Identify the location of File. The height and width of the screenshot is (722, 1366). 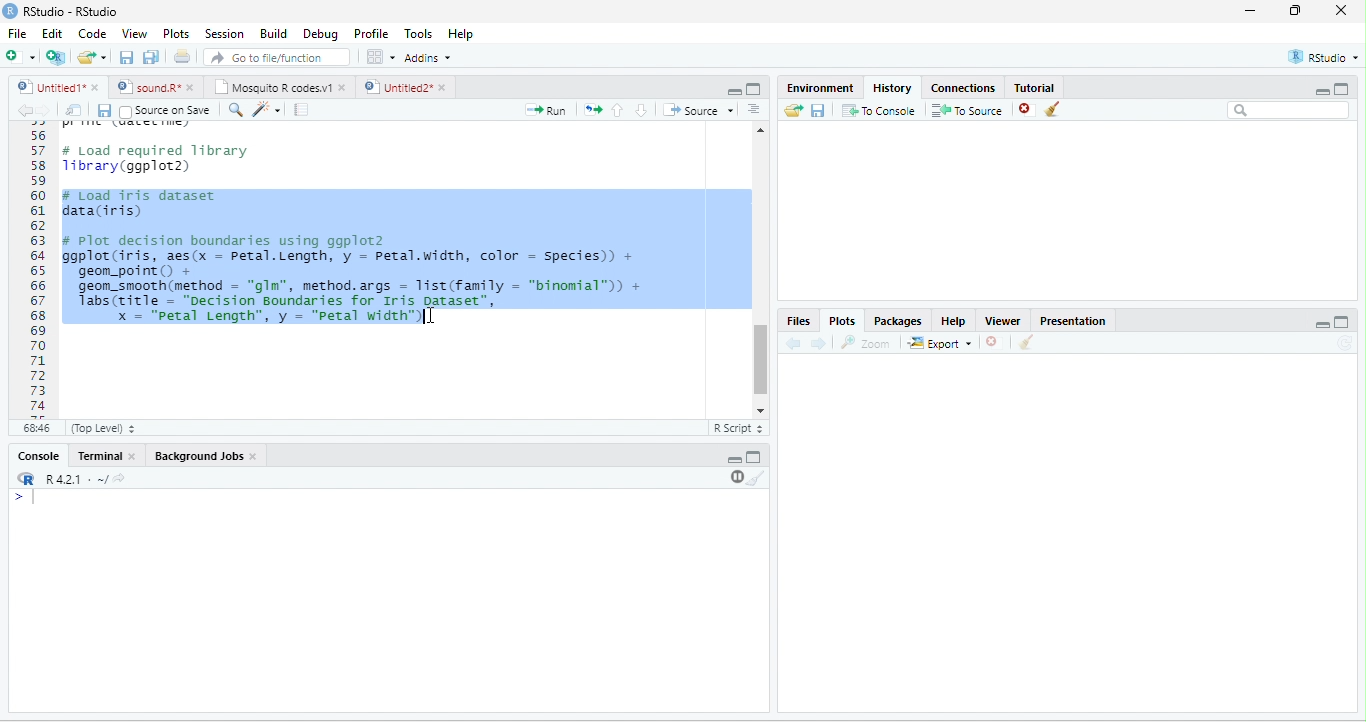
(17, 33).